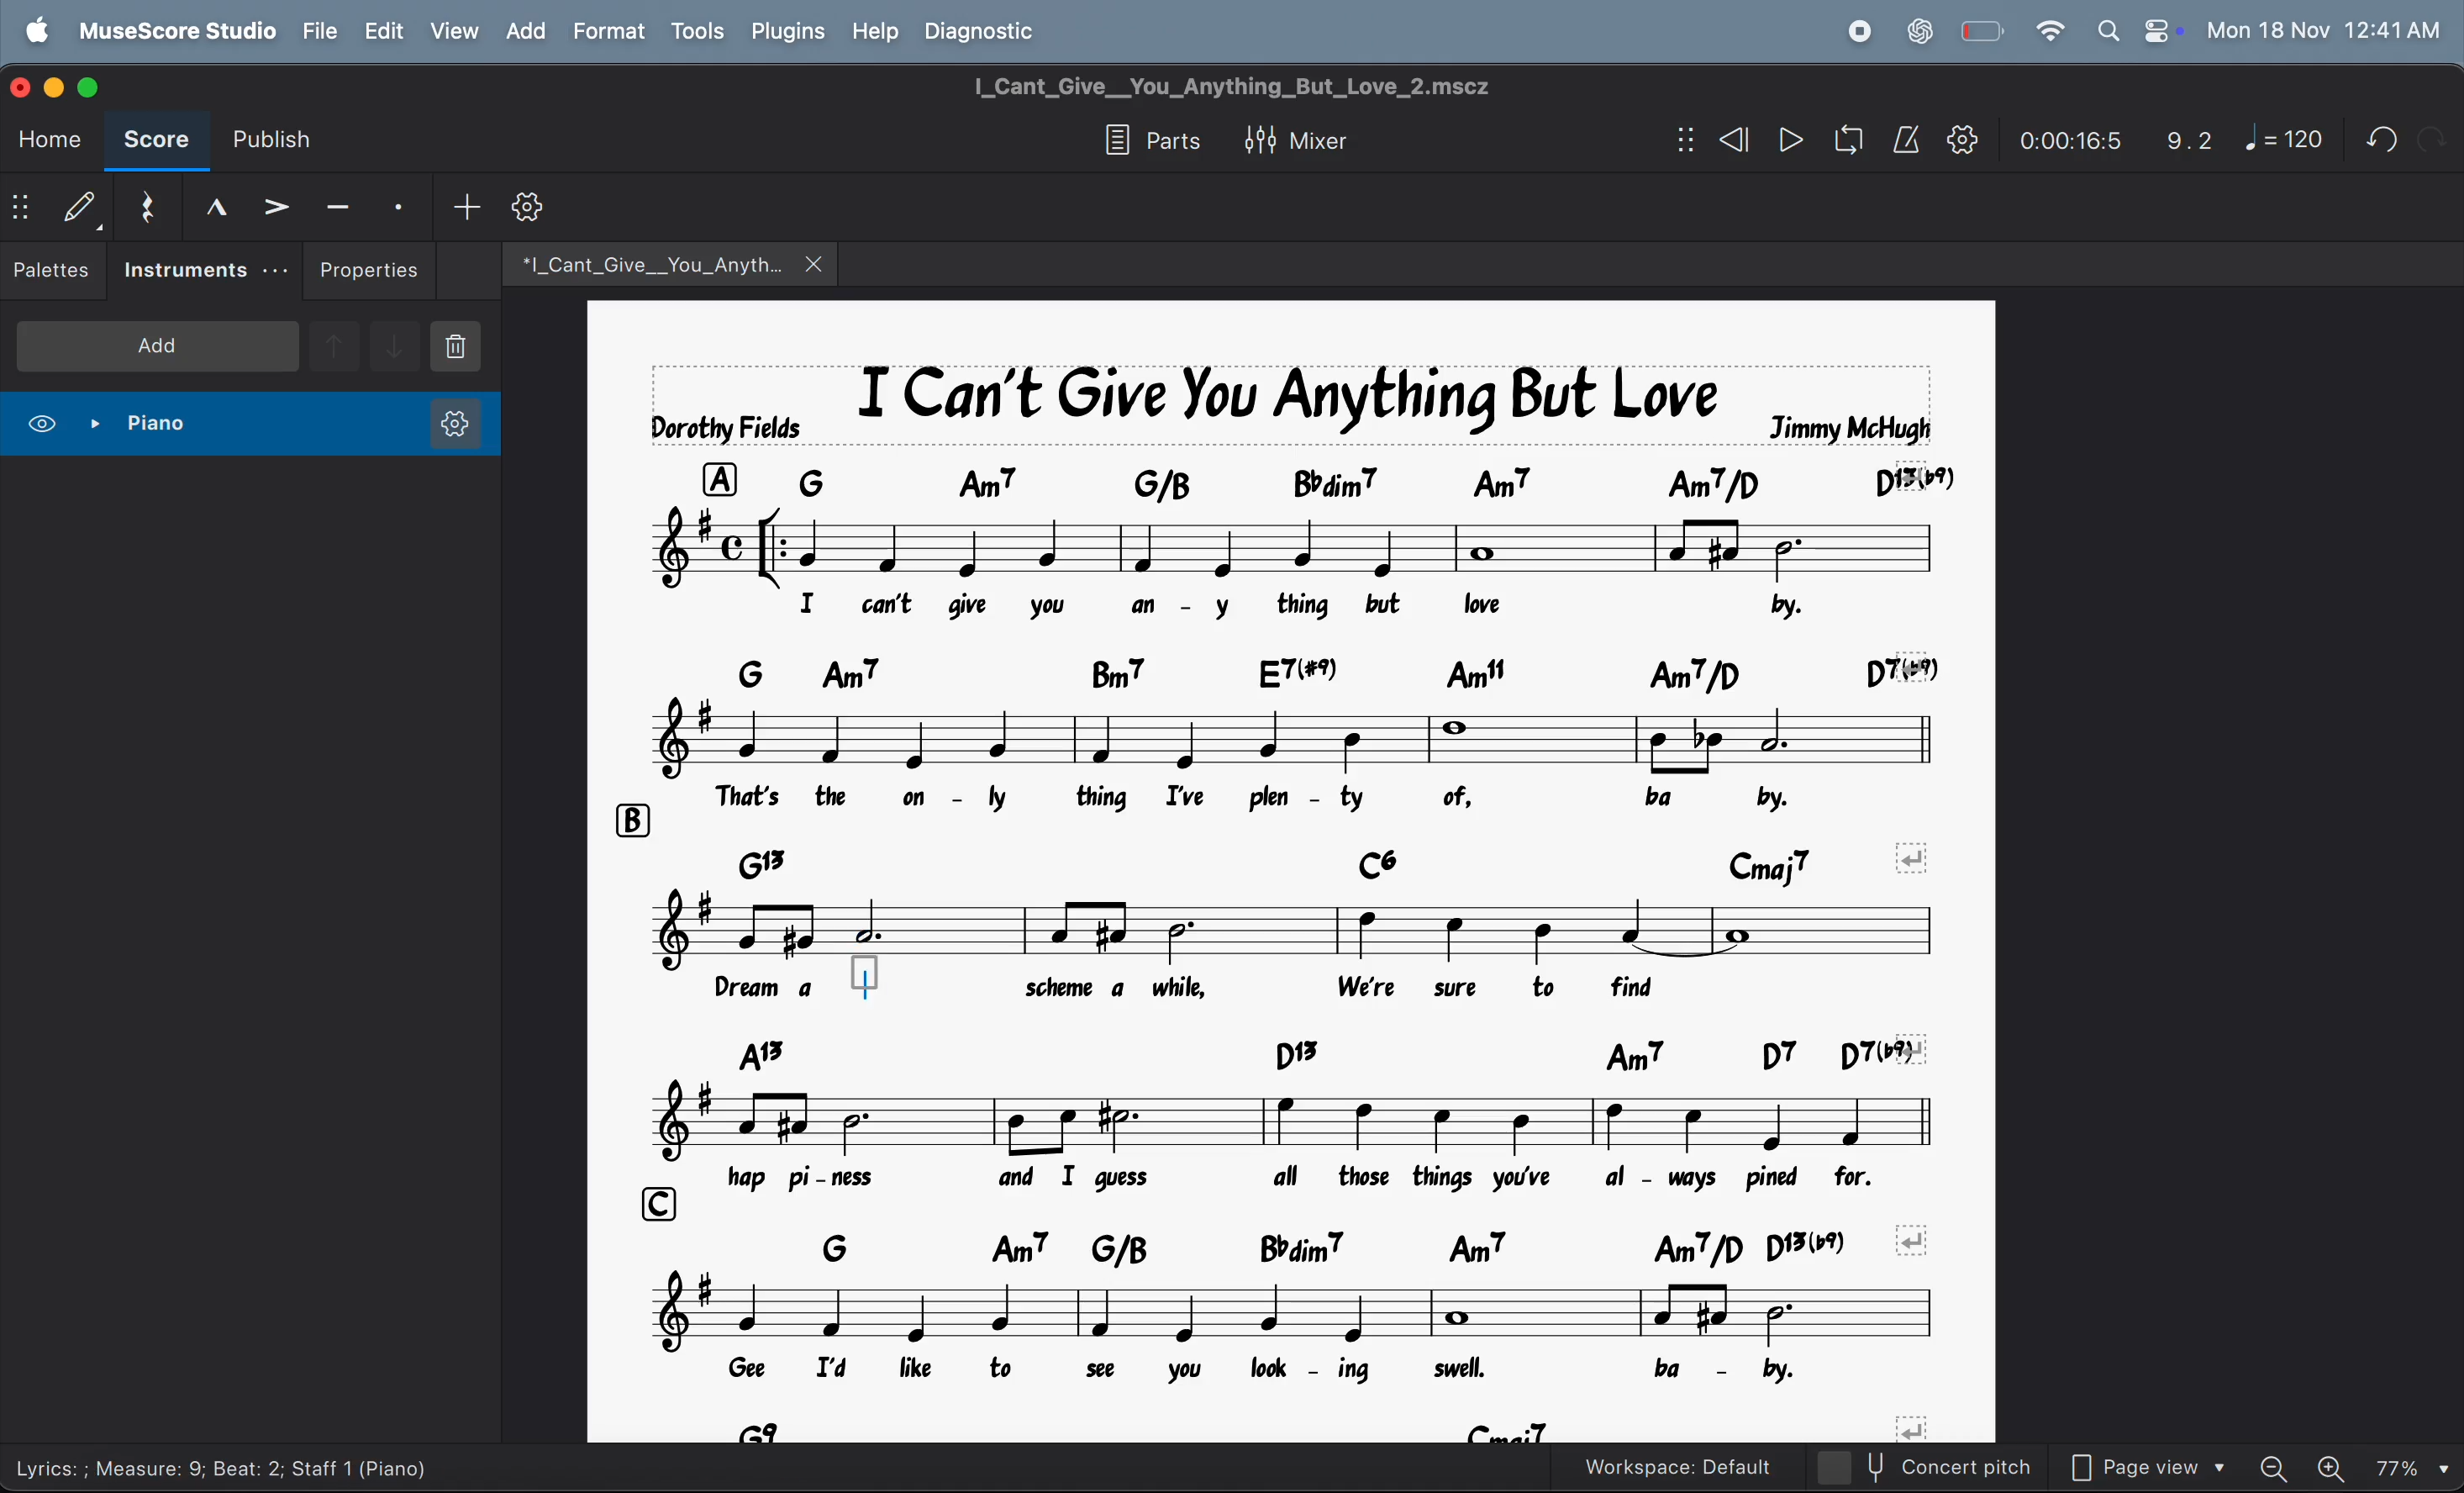 This screenshot has height=1493, width=2464. I want to click on format, so click(612, 34).